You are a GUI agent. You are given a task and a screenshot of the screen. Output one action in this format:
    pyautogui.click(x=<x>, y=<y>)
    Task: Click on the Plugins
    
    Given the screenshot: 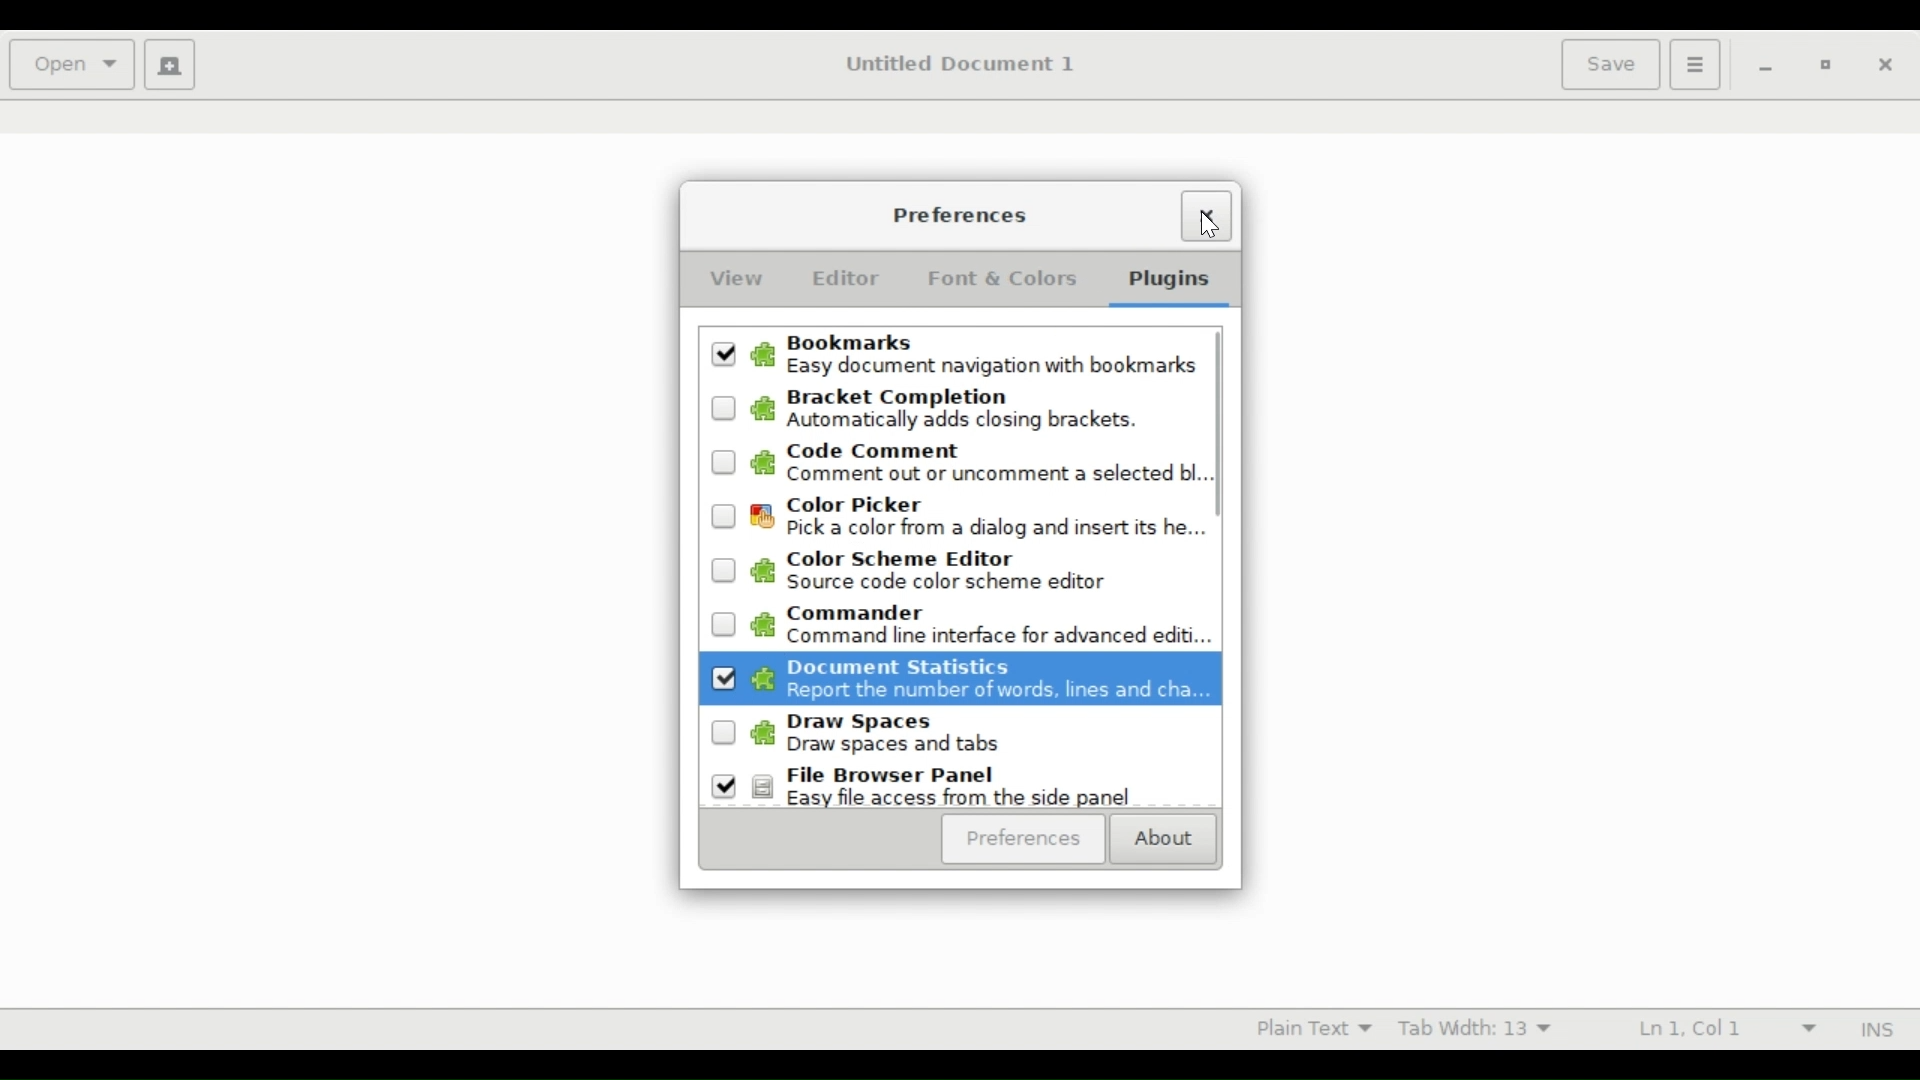 What is the action you would take?
    pyautogui.click(x=1167, y=282)
    